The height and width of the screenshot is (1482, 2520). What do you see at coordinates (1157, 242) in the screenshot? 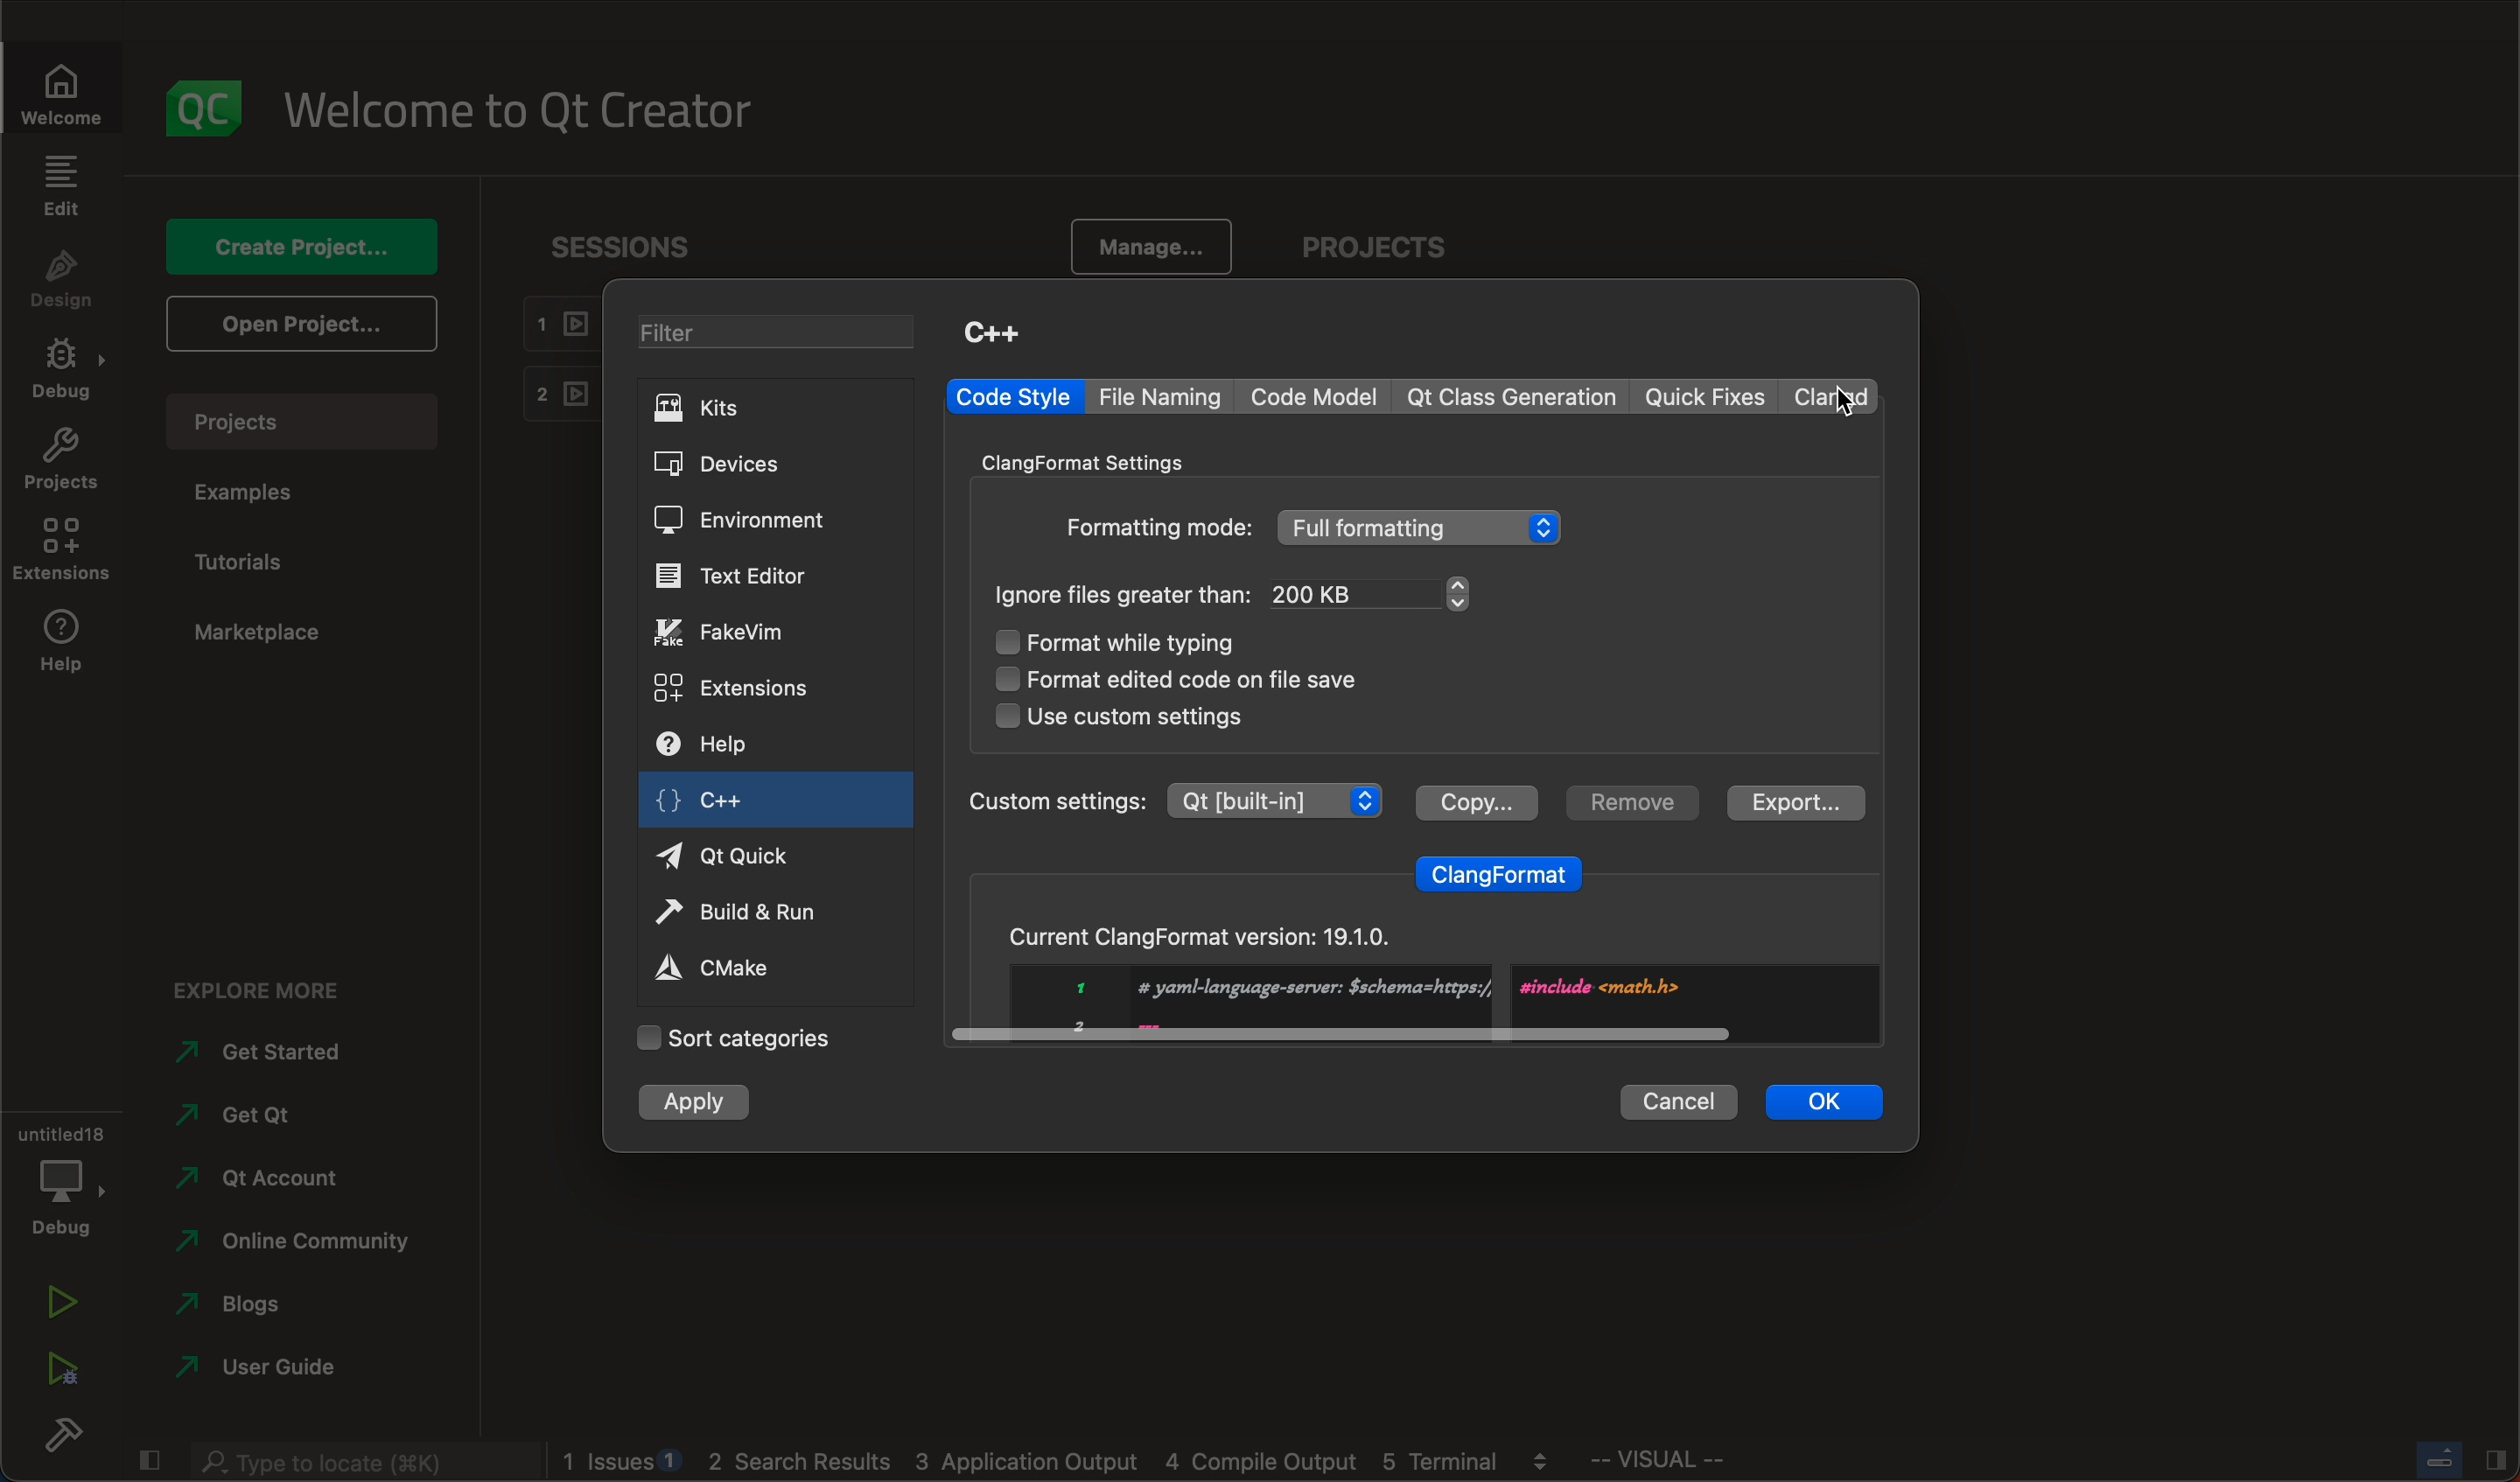
I see `manage` at bounding box center [1157, 242].